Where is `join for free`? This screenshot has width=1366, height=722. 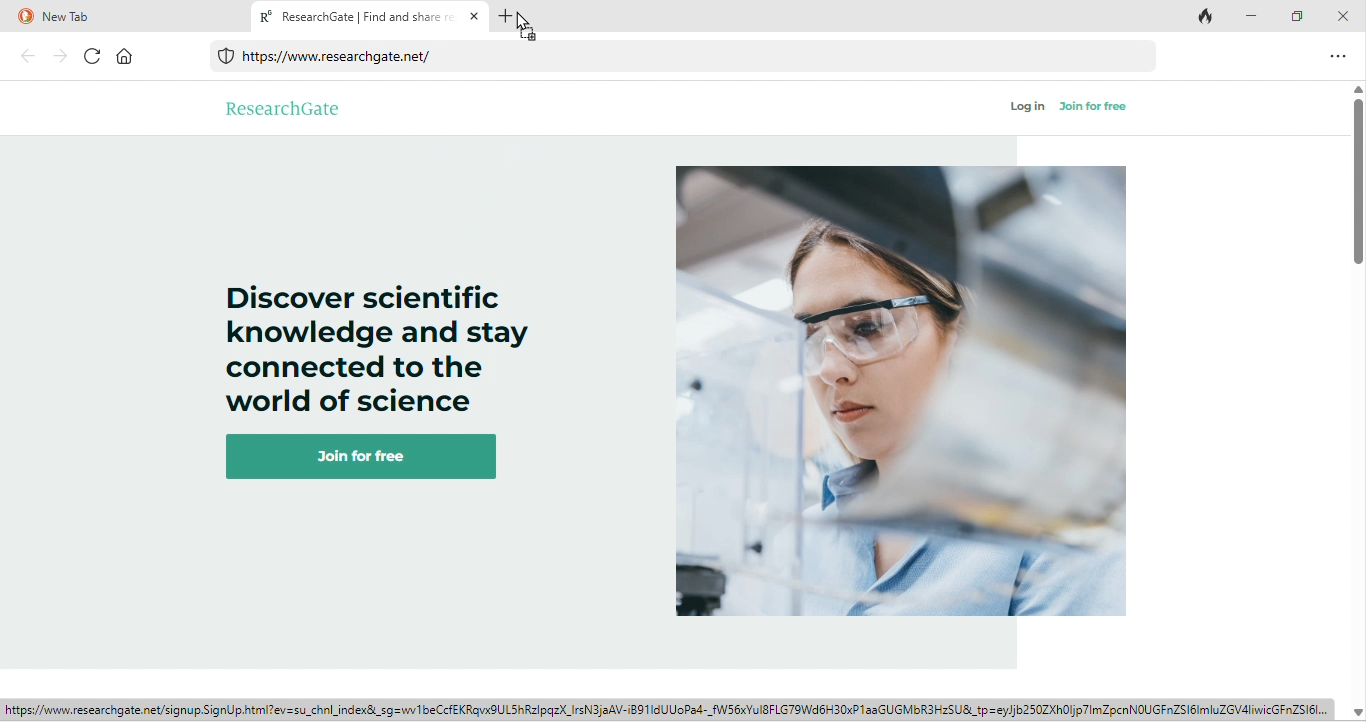
join for free is located at coordinates (1094, 107).